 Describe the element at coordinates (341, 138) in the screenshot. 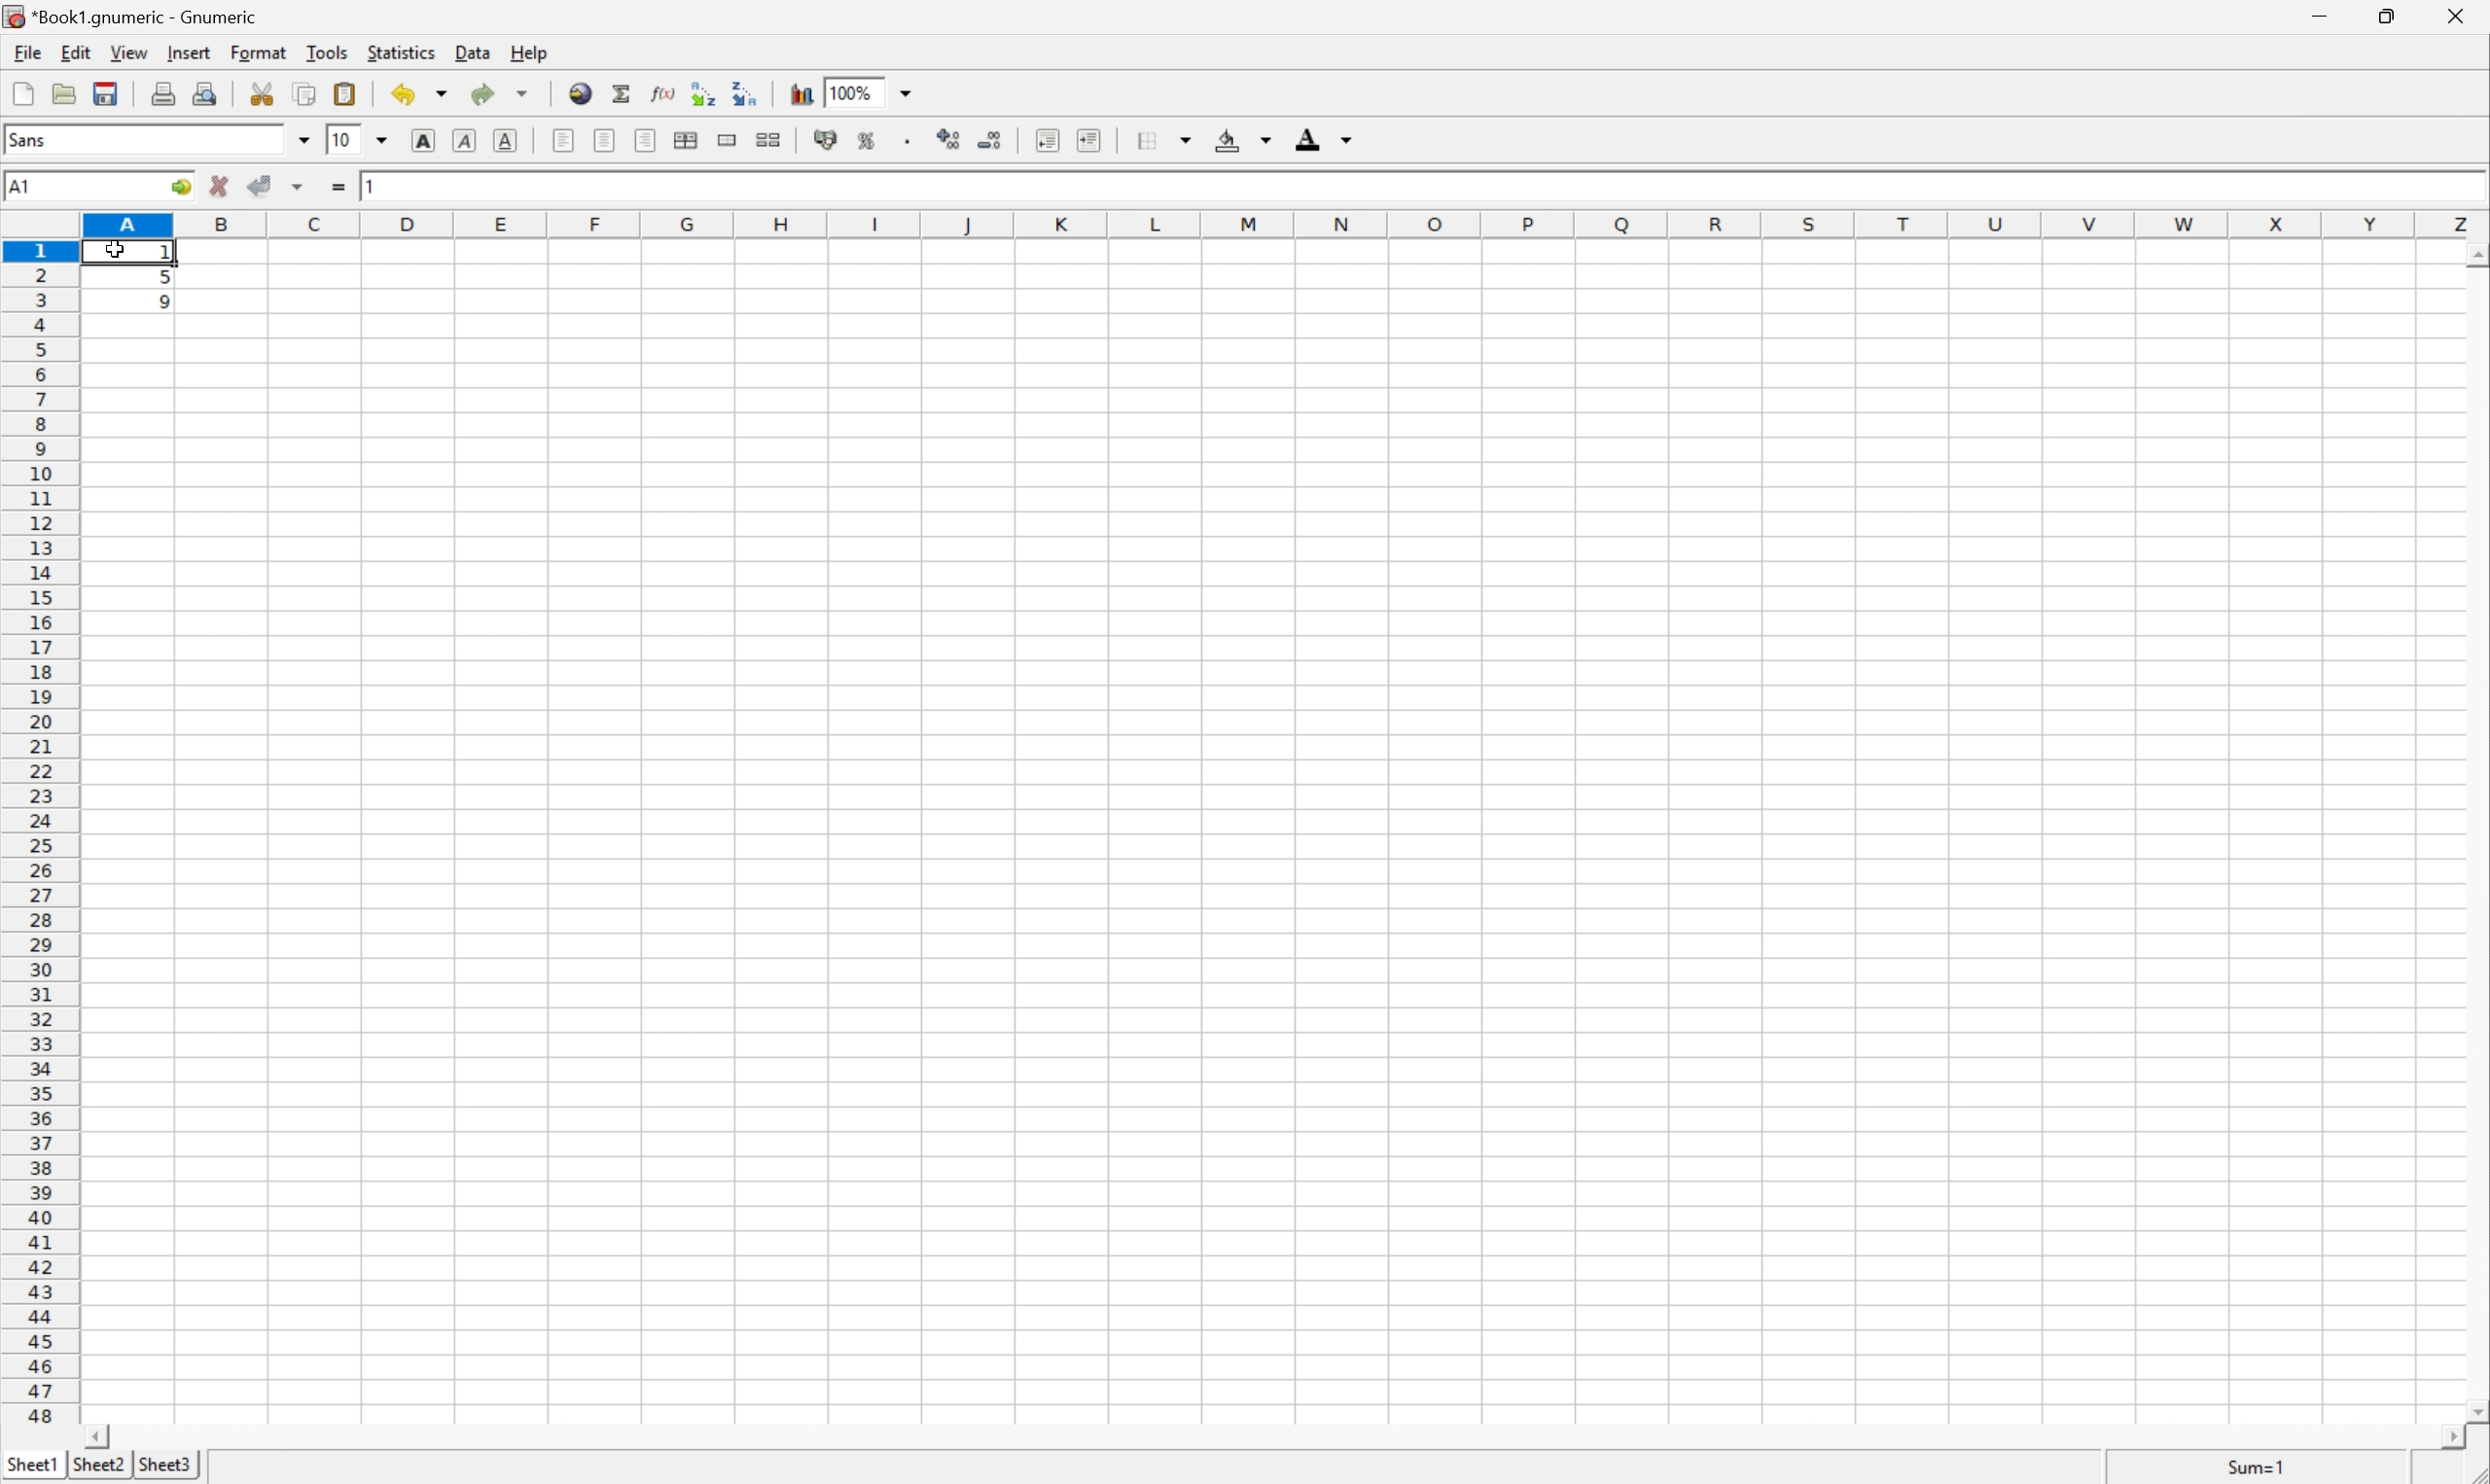

I see `10` at that location.